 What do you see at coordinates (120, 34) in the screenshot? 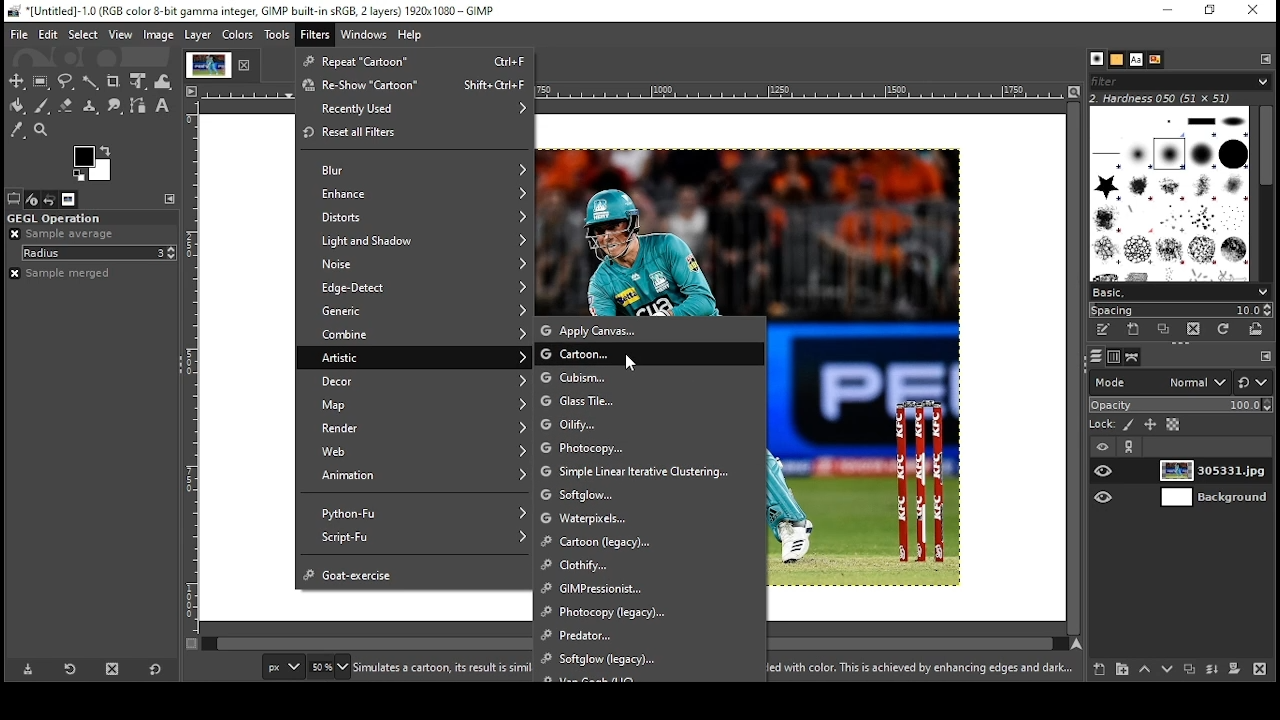
I see `view` at bounding box center [120, 34].